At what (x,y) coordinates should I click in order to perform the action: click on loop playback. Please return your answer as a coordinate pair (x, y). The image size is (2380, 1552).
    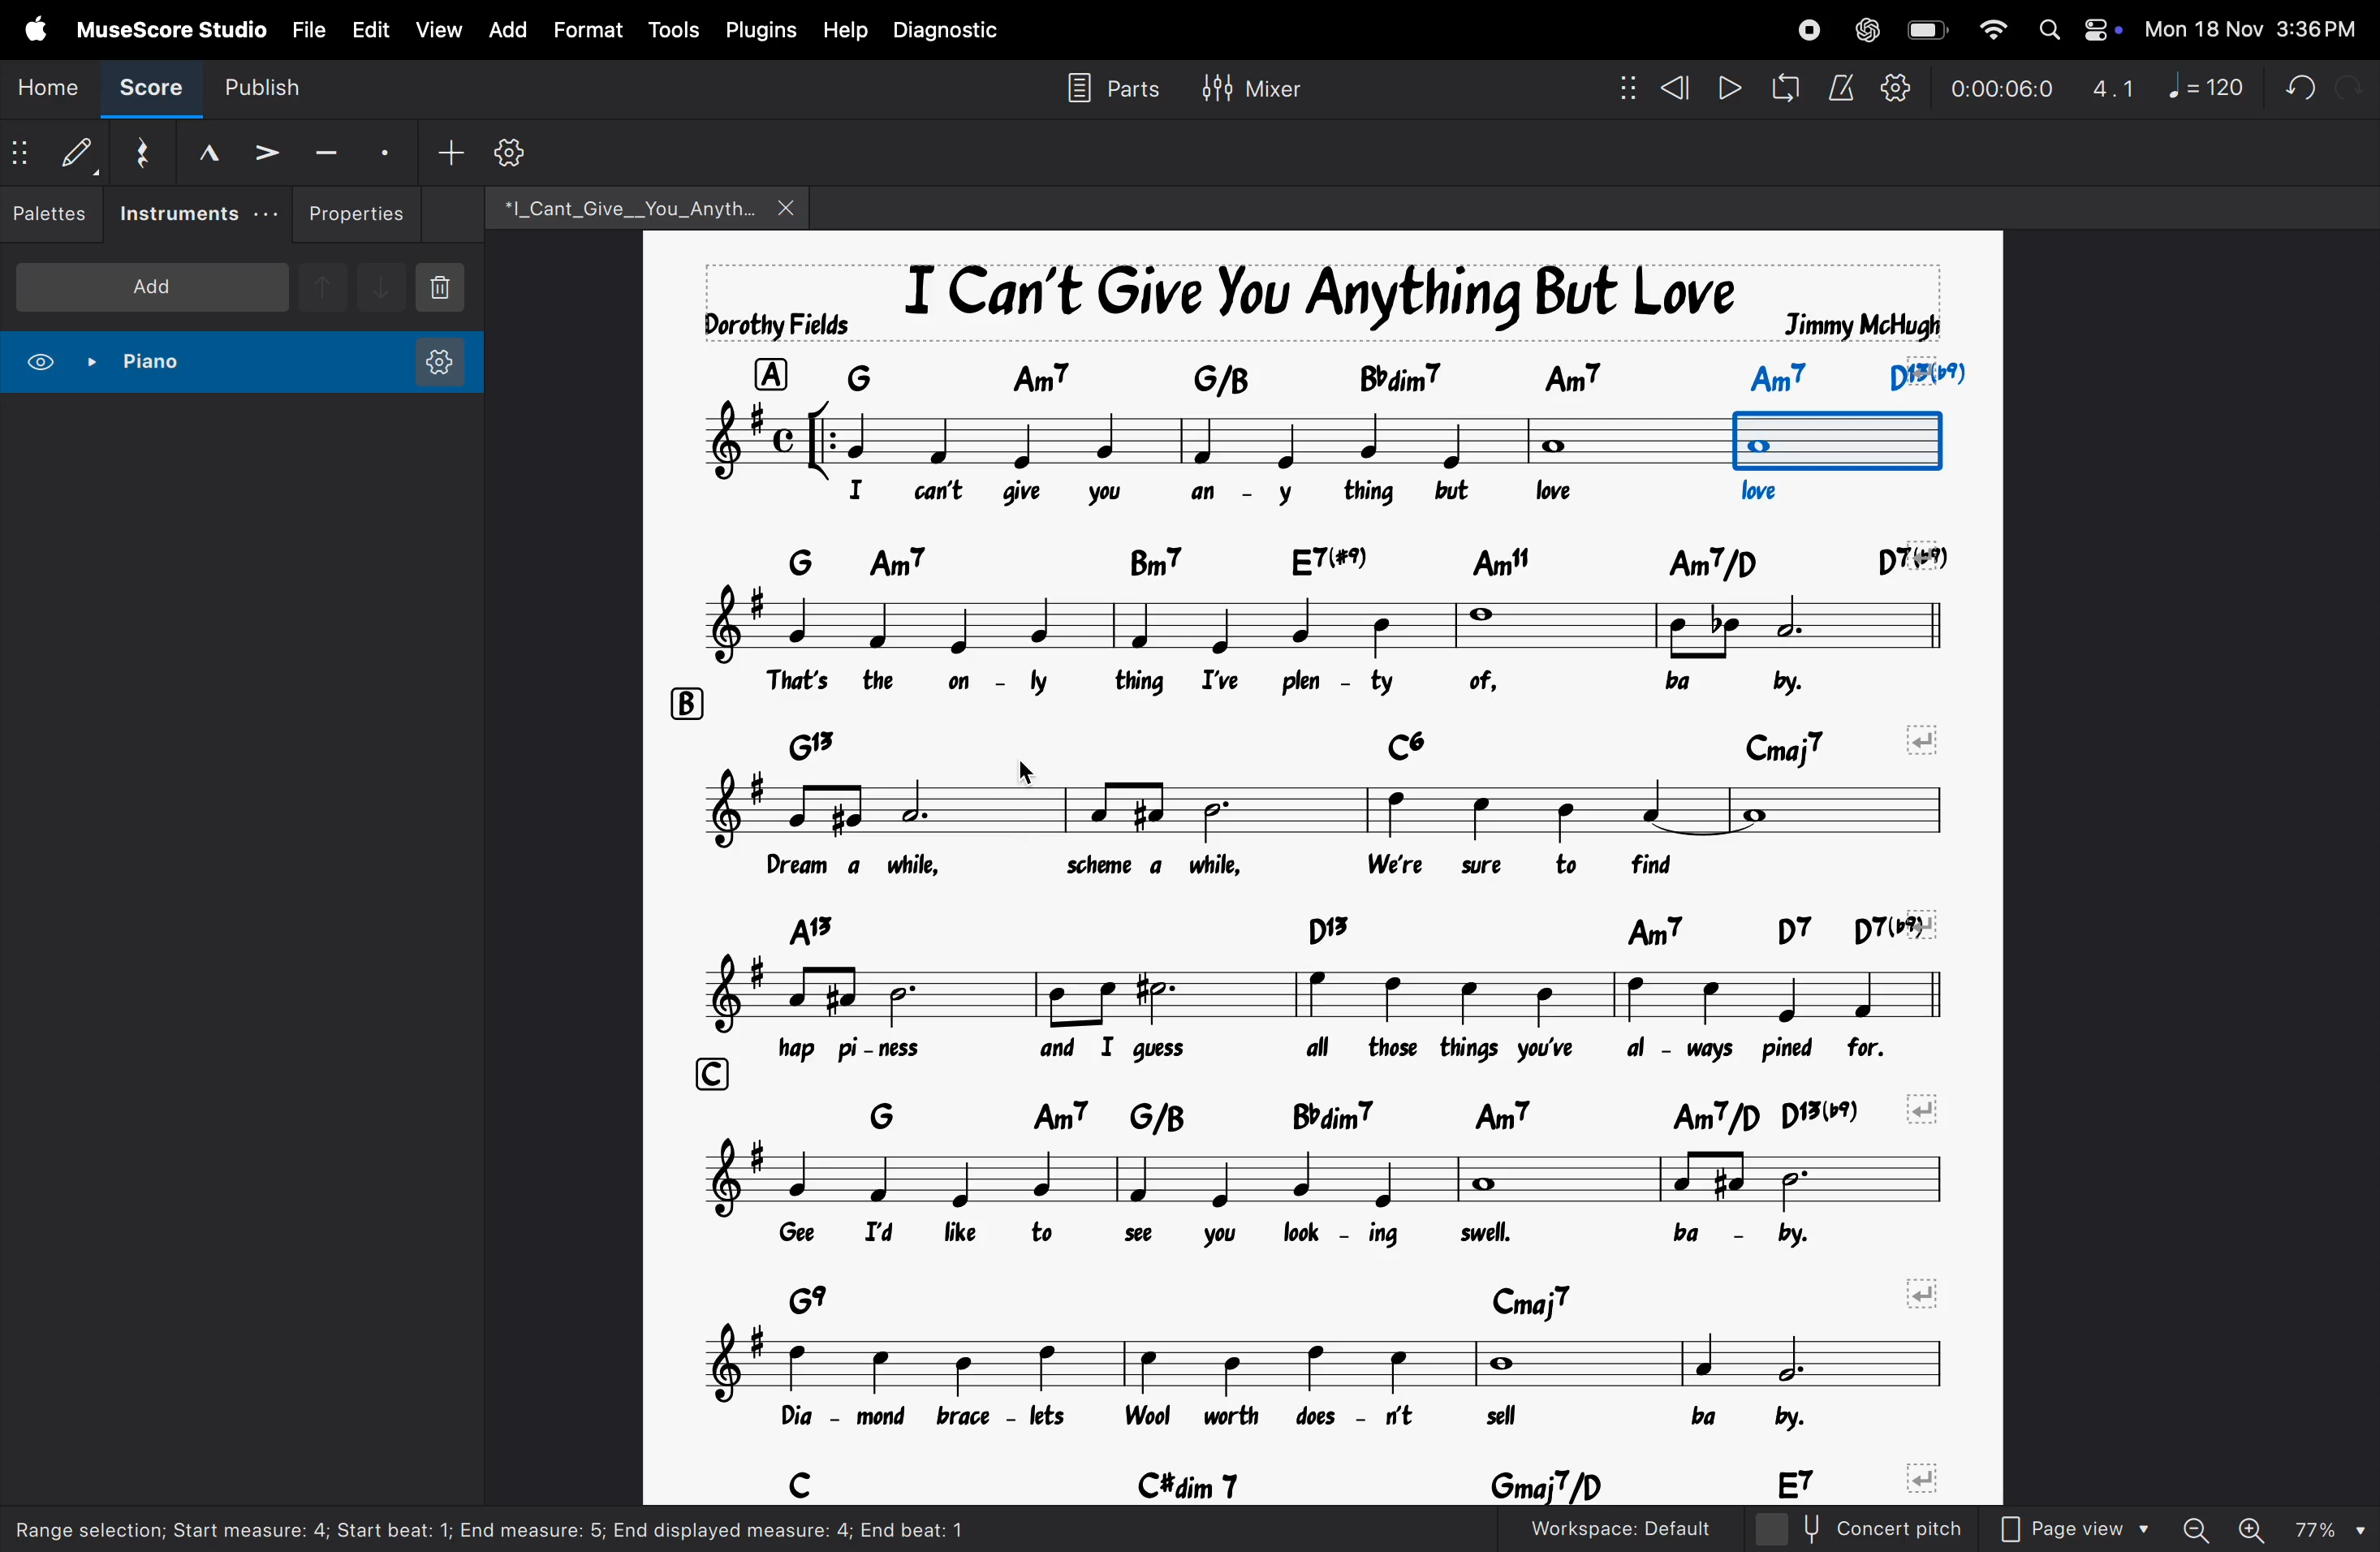
    Looking at the image, I should click on (1787, 88).